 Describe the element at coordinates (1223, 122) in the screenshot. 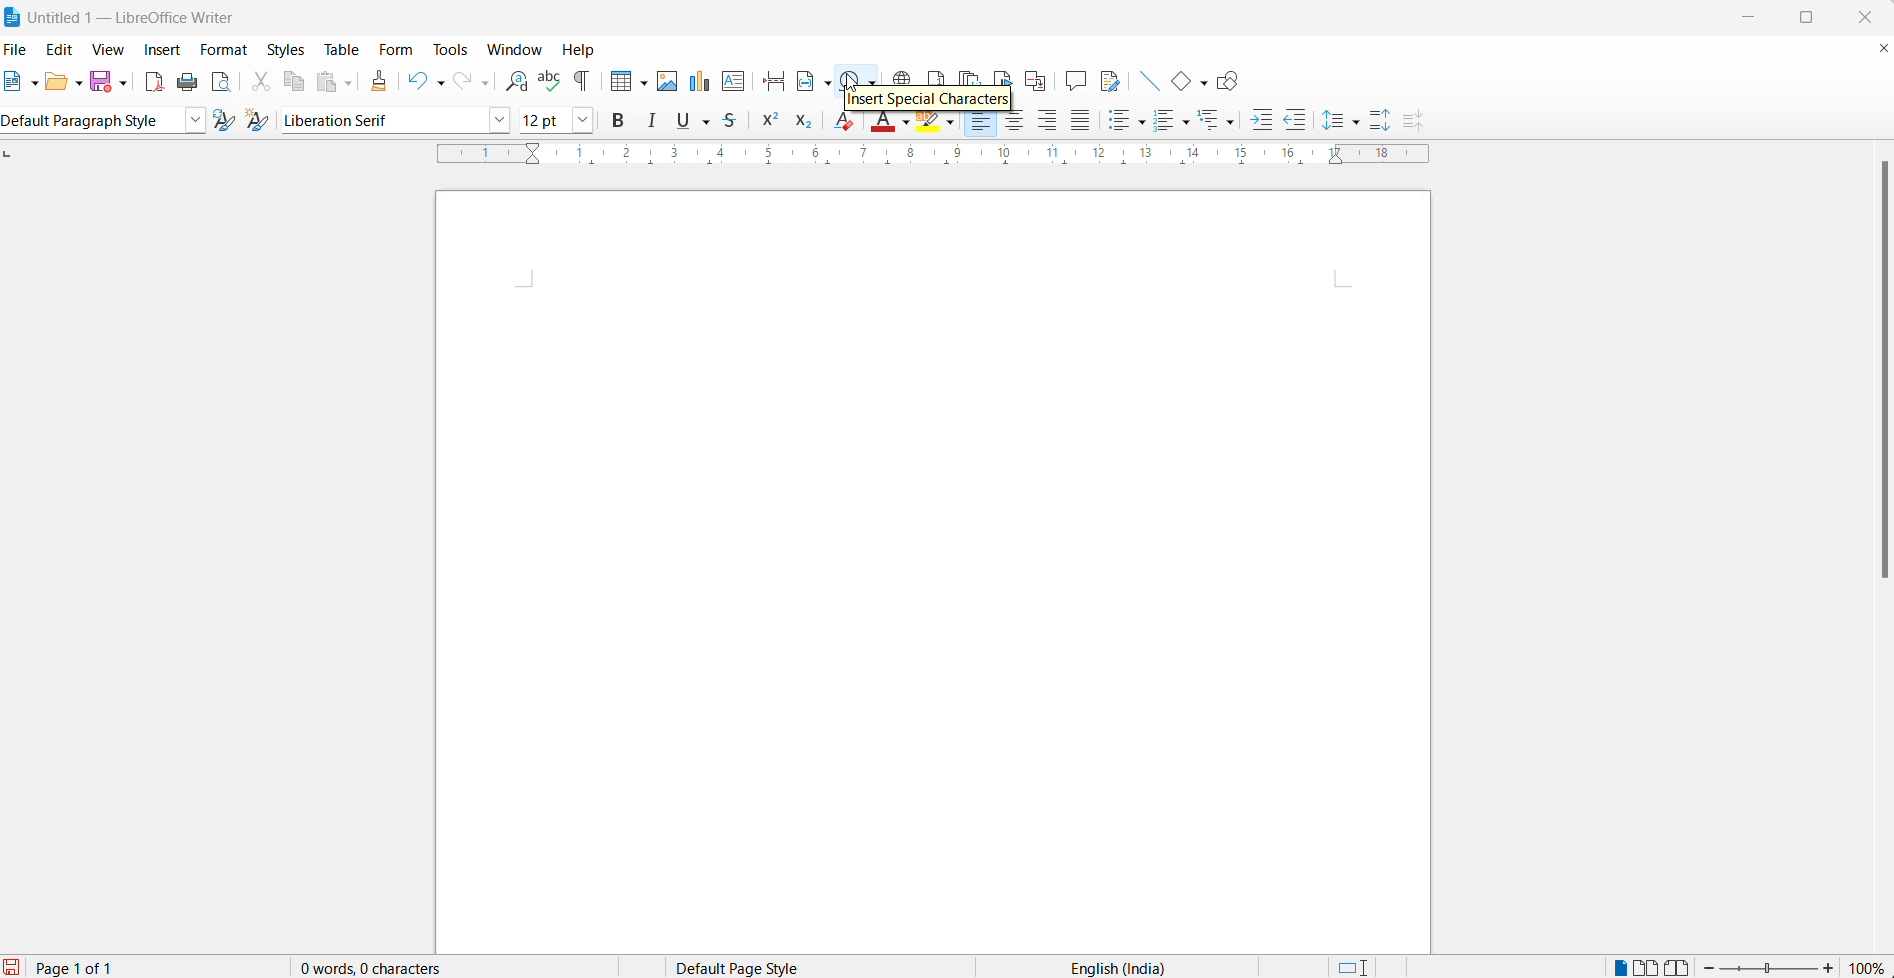

I see `select outline formatting` at that location.